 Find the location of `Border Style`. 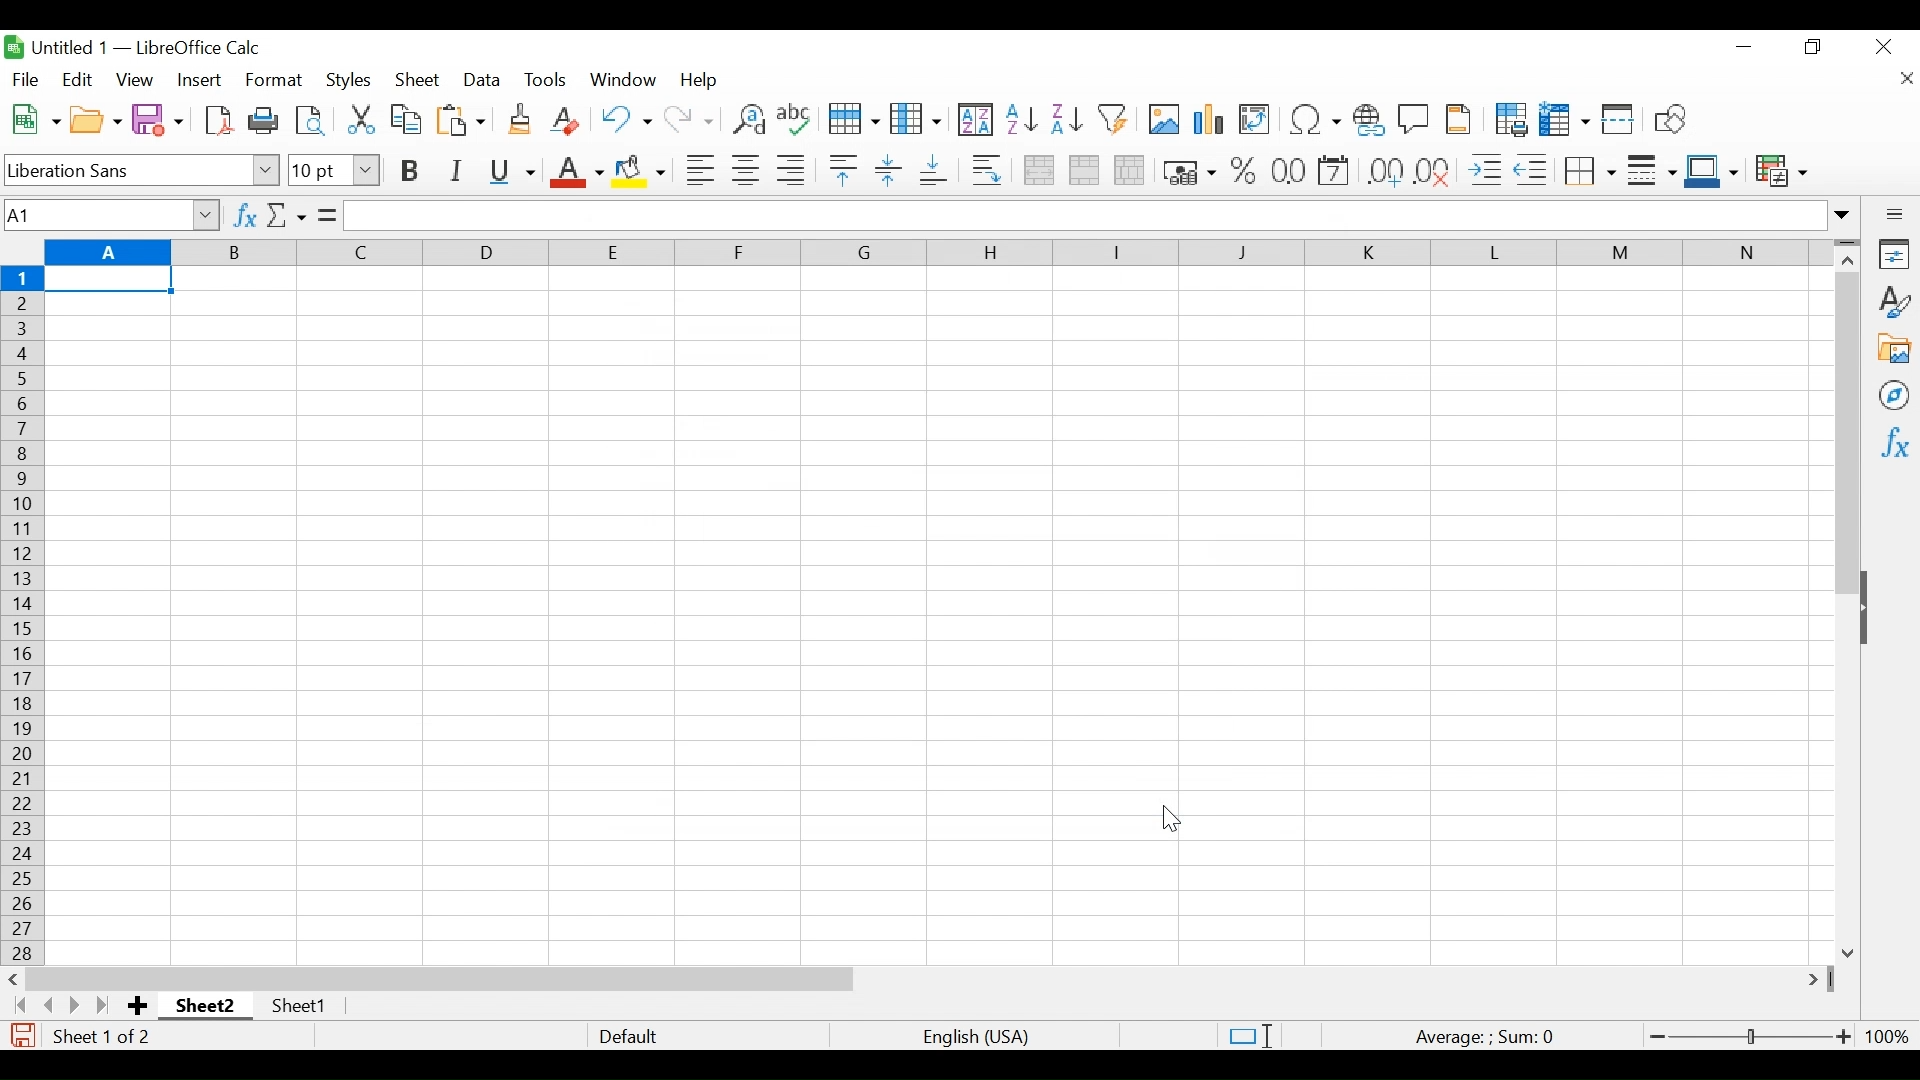

Border Style is located at coordinates (1652, 173).